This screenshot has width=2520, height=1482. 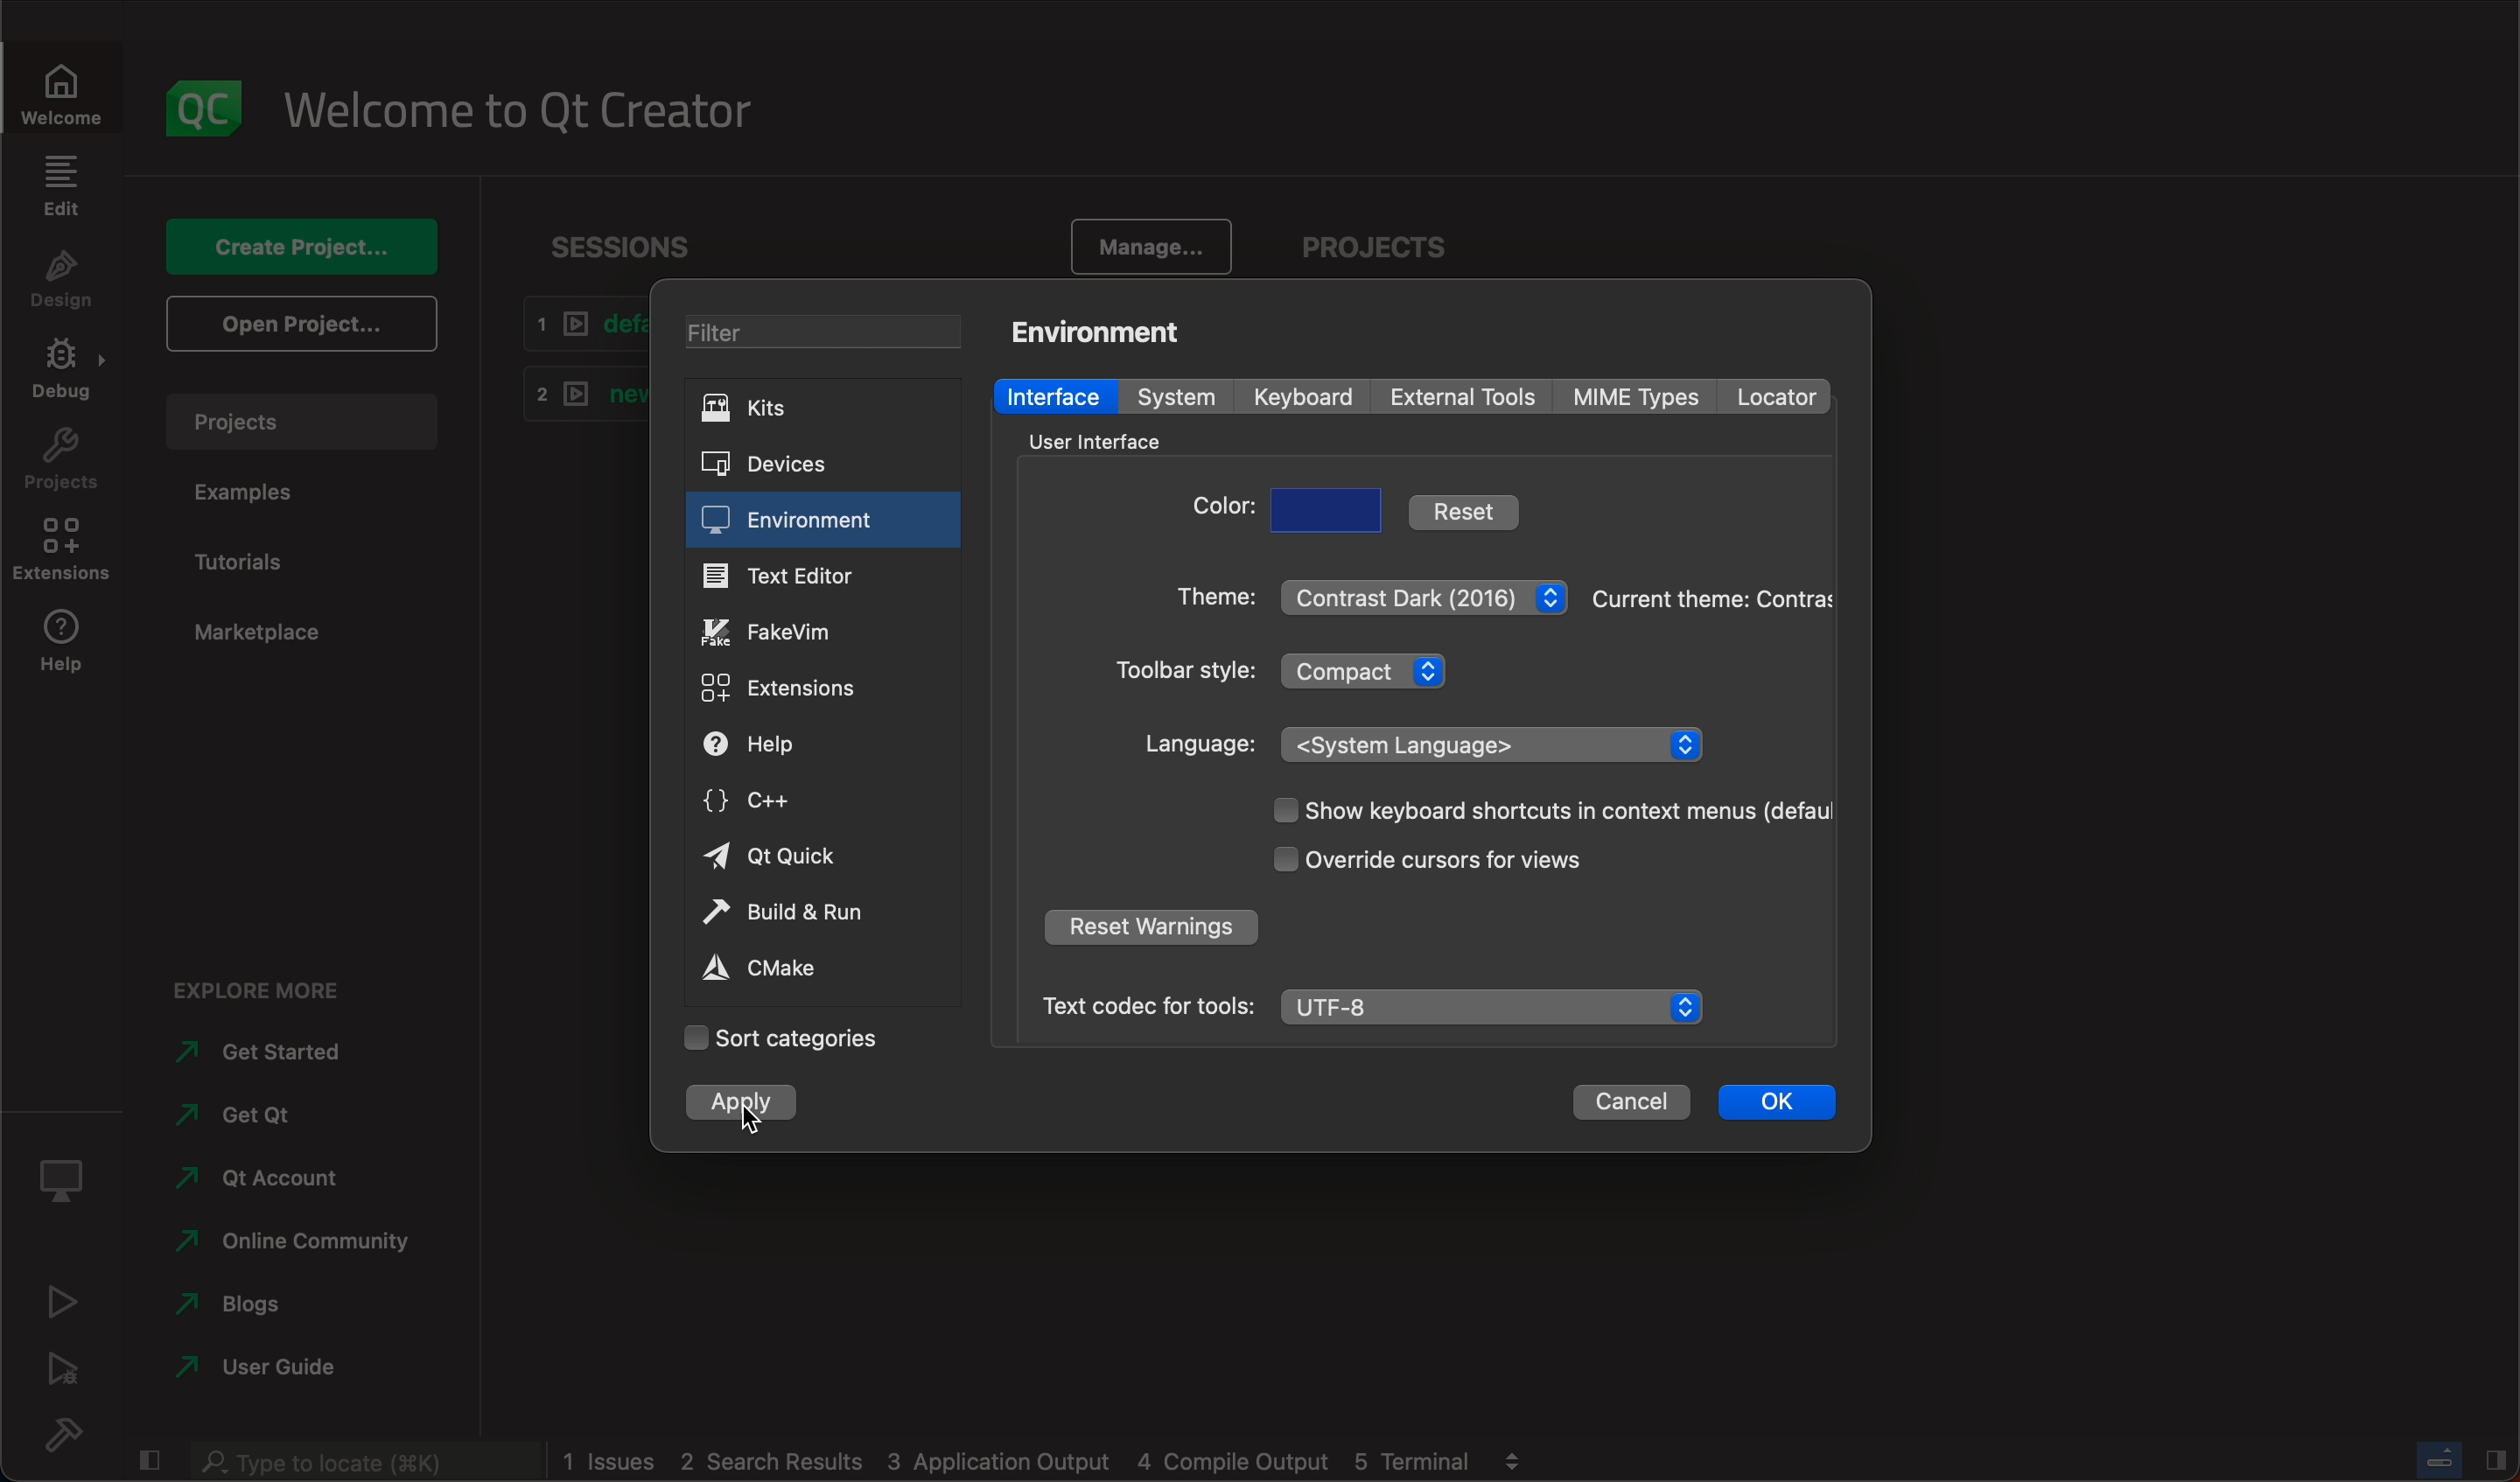 I want to click on compact, so click(x=1373, y=669).